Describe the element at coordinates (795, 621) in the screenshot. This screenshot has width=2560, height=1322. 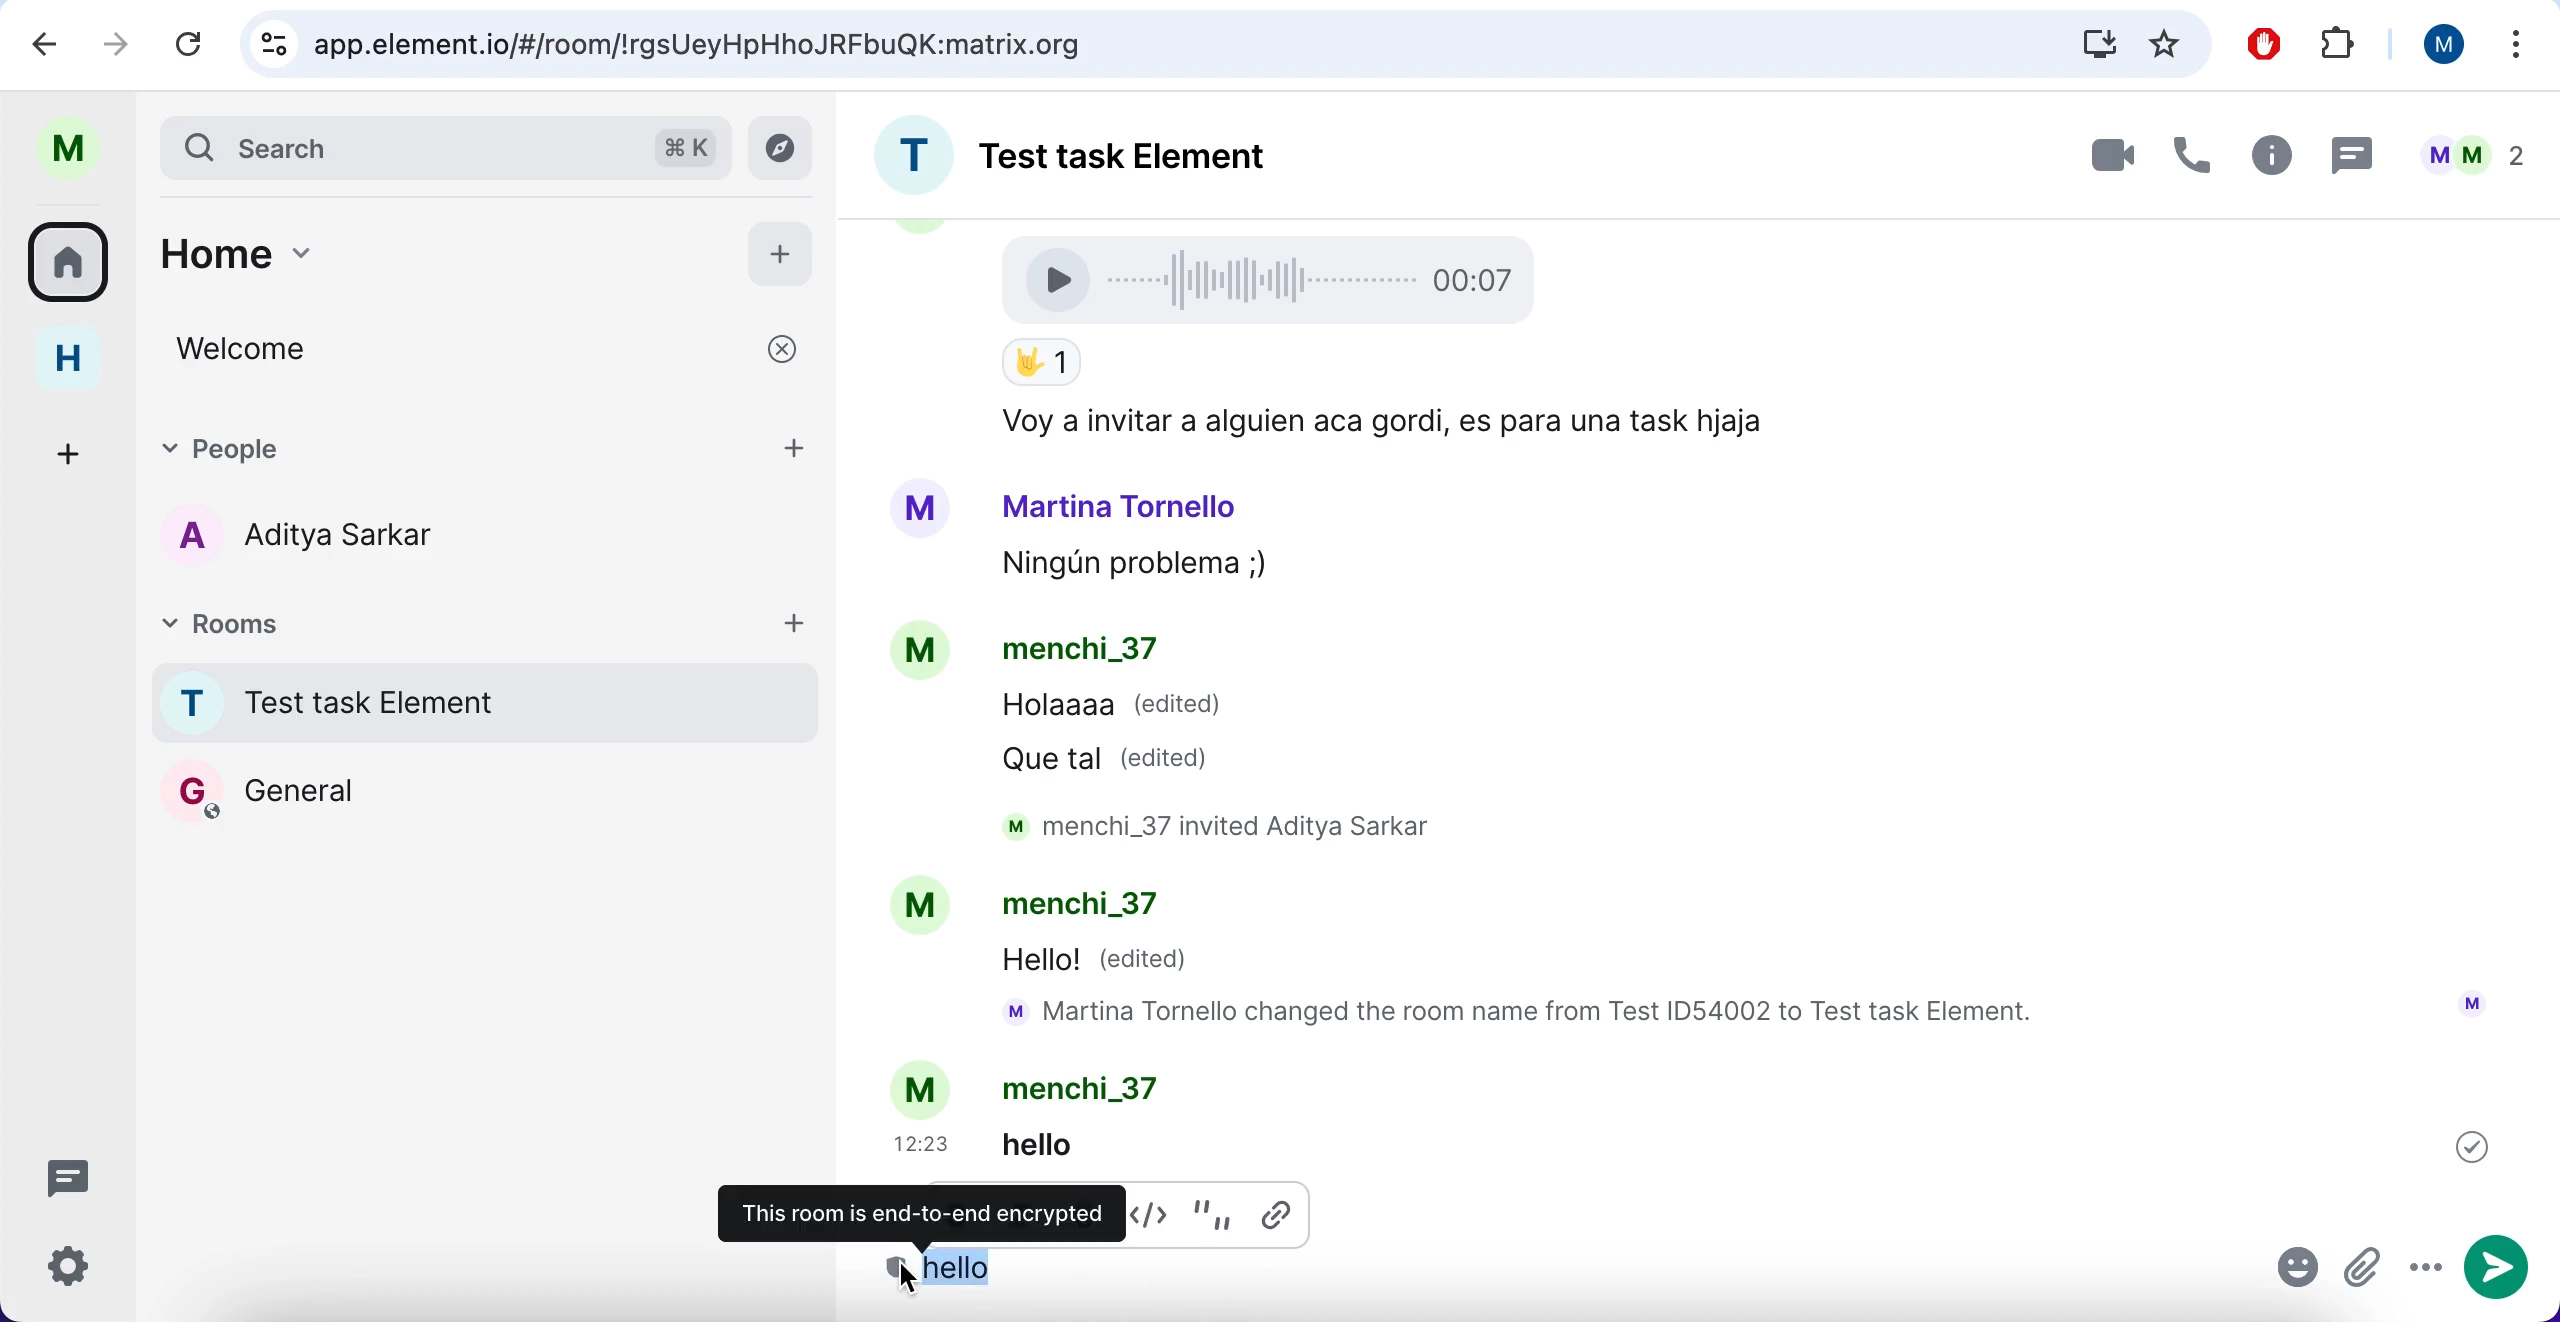
I see `add` at that location.